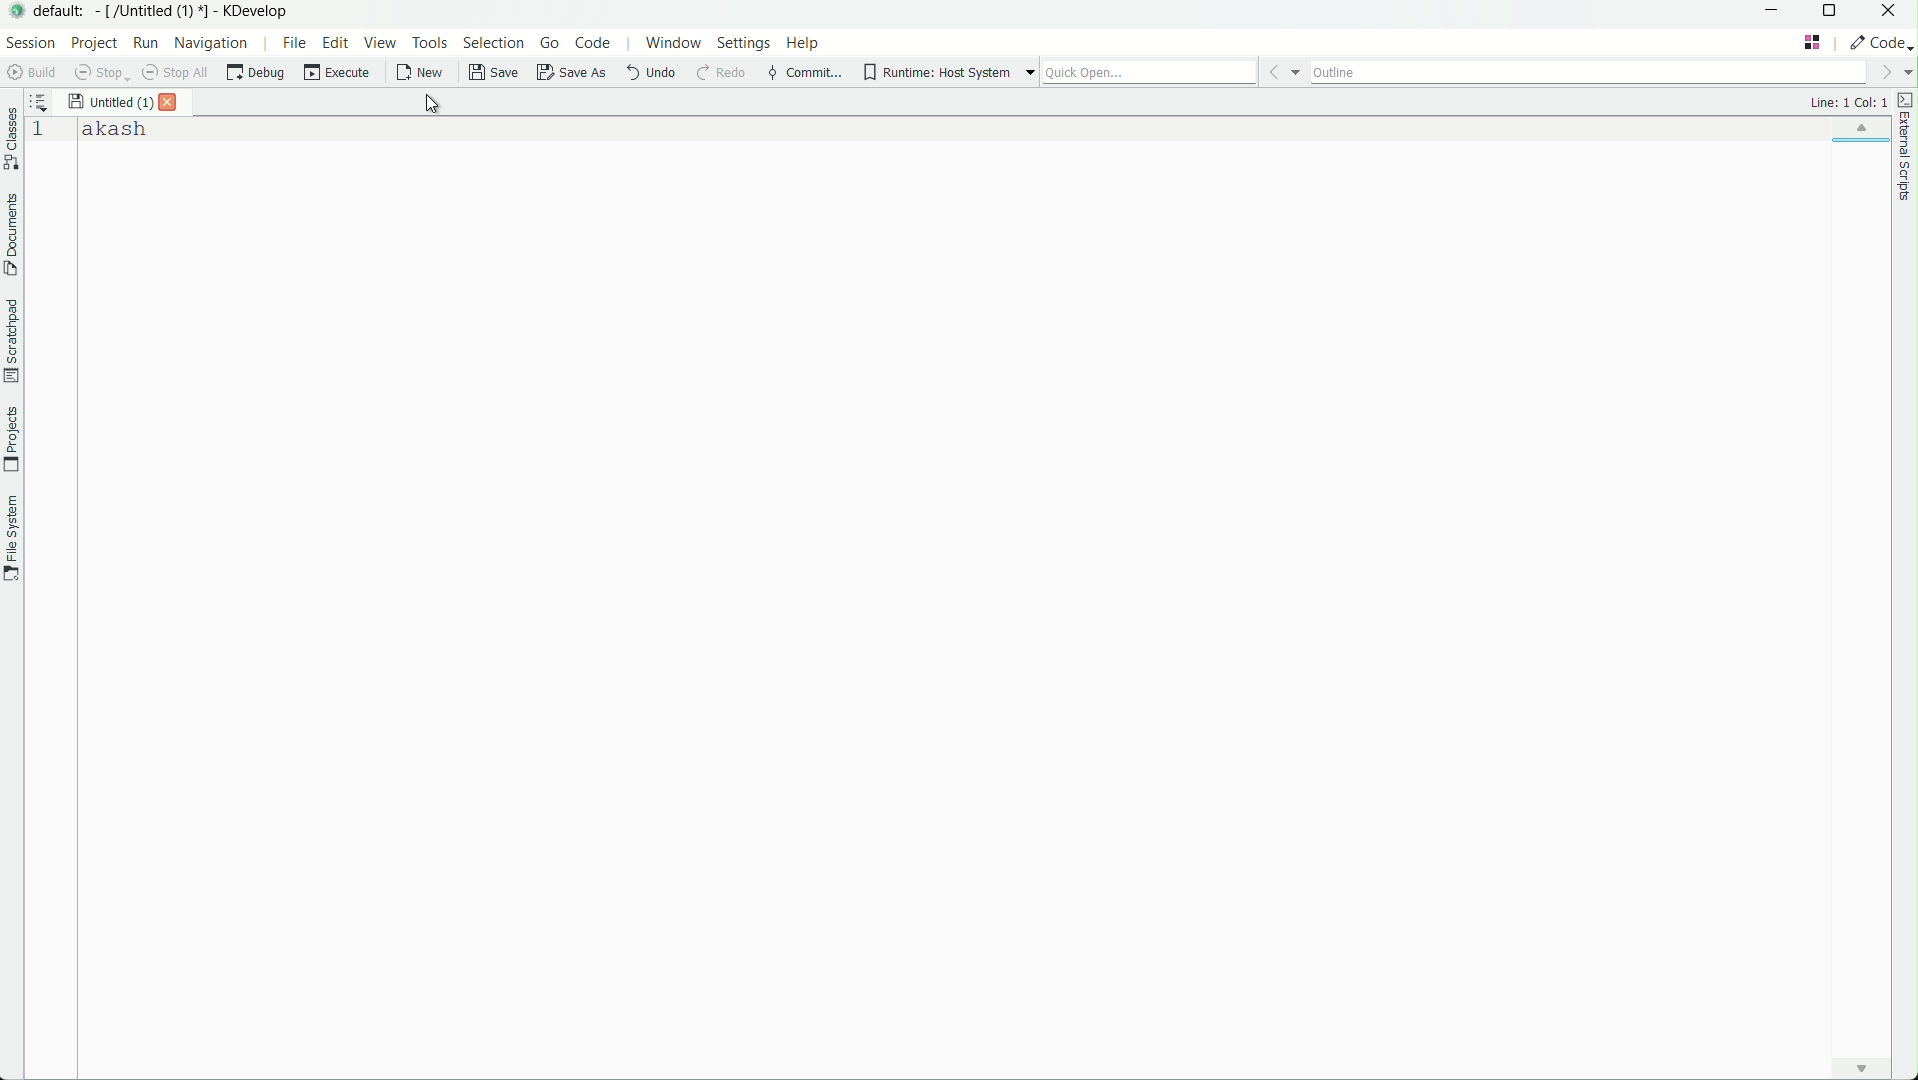  I want to click on default, so click(60, 12).